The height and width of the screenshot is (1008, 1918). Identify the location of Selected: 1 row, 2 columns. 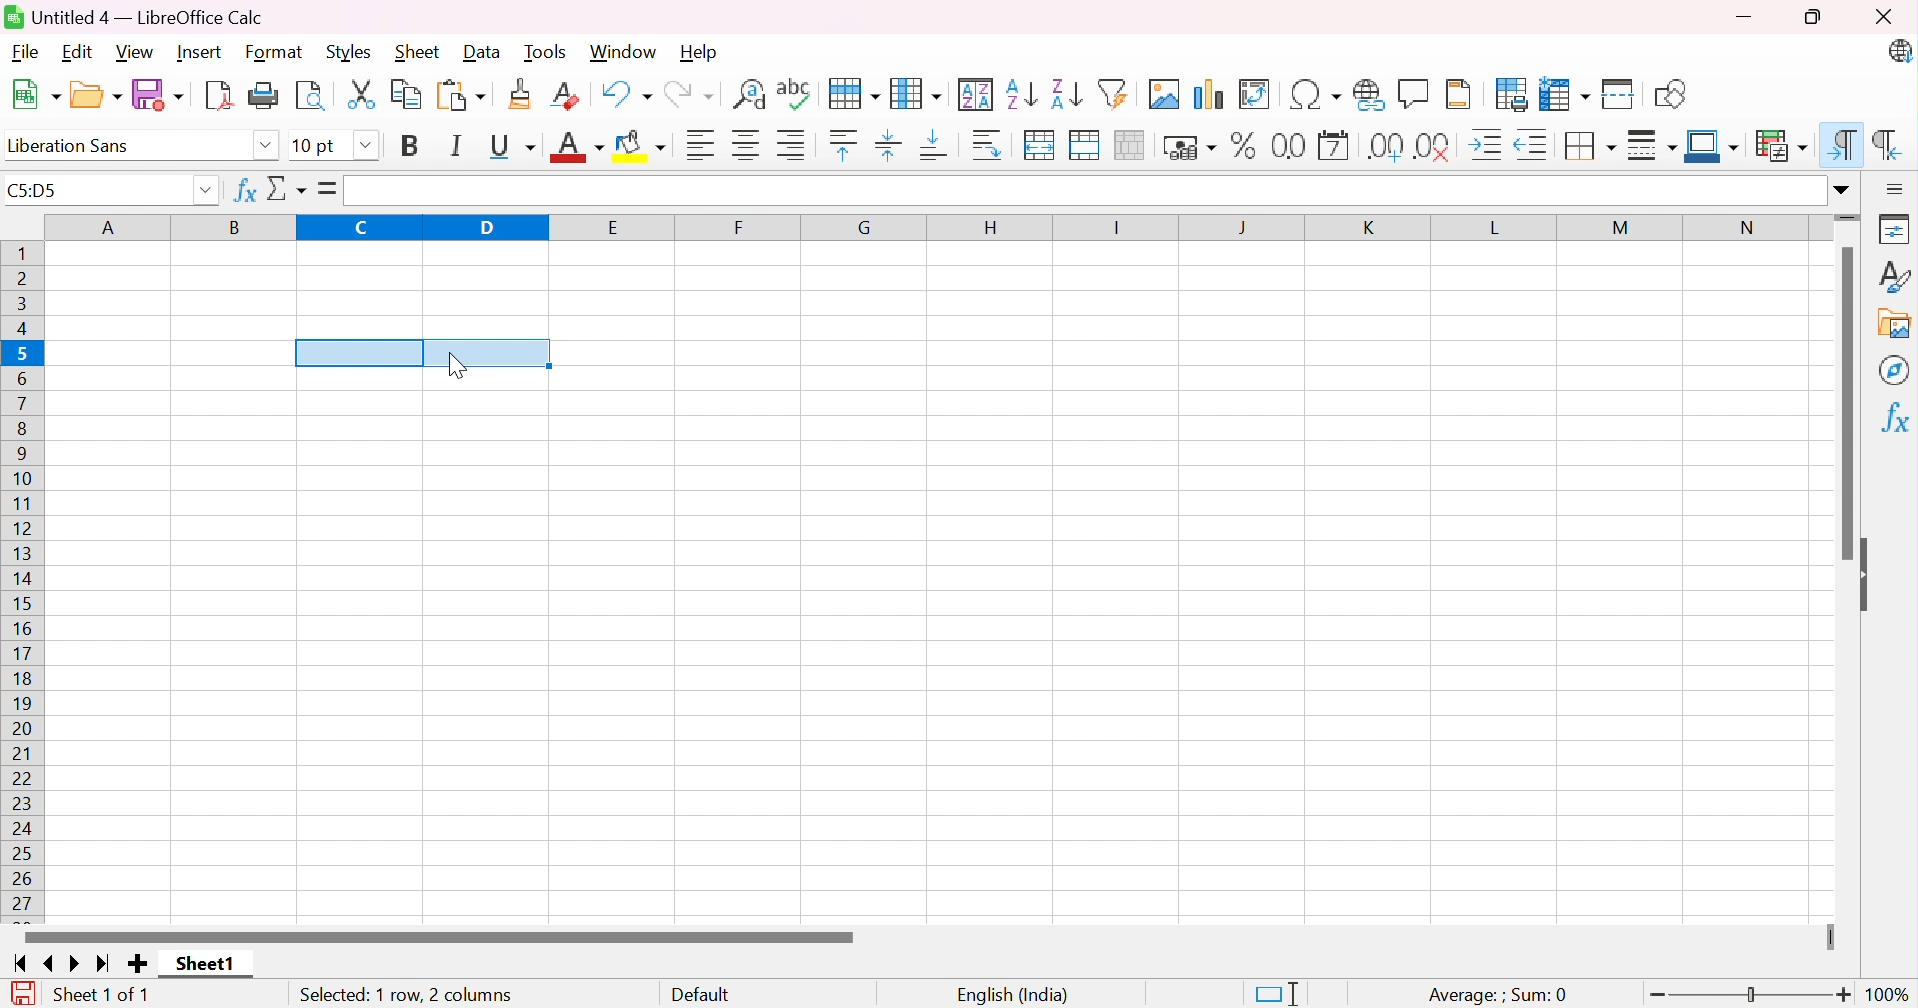
(406, 994).